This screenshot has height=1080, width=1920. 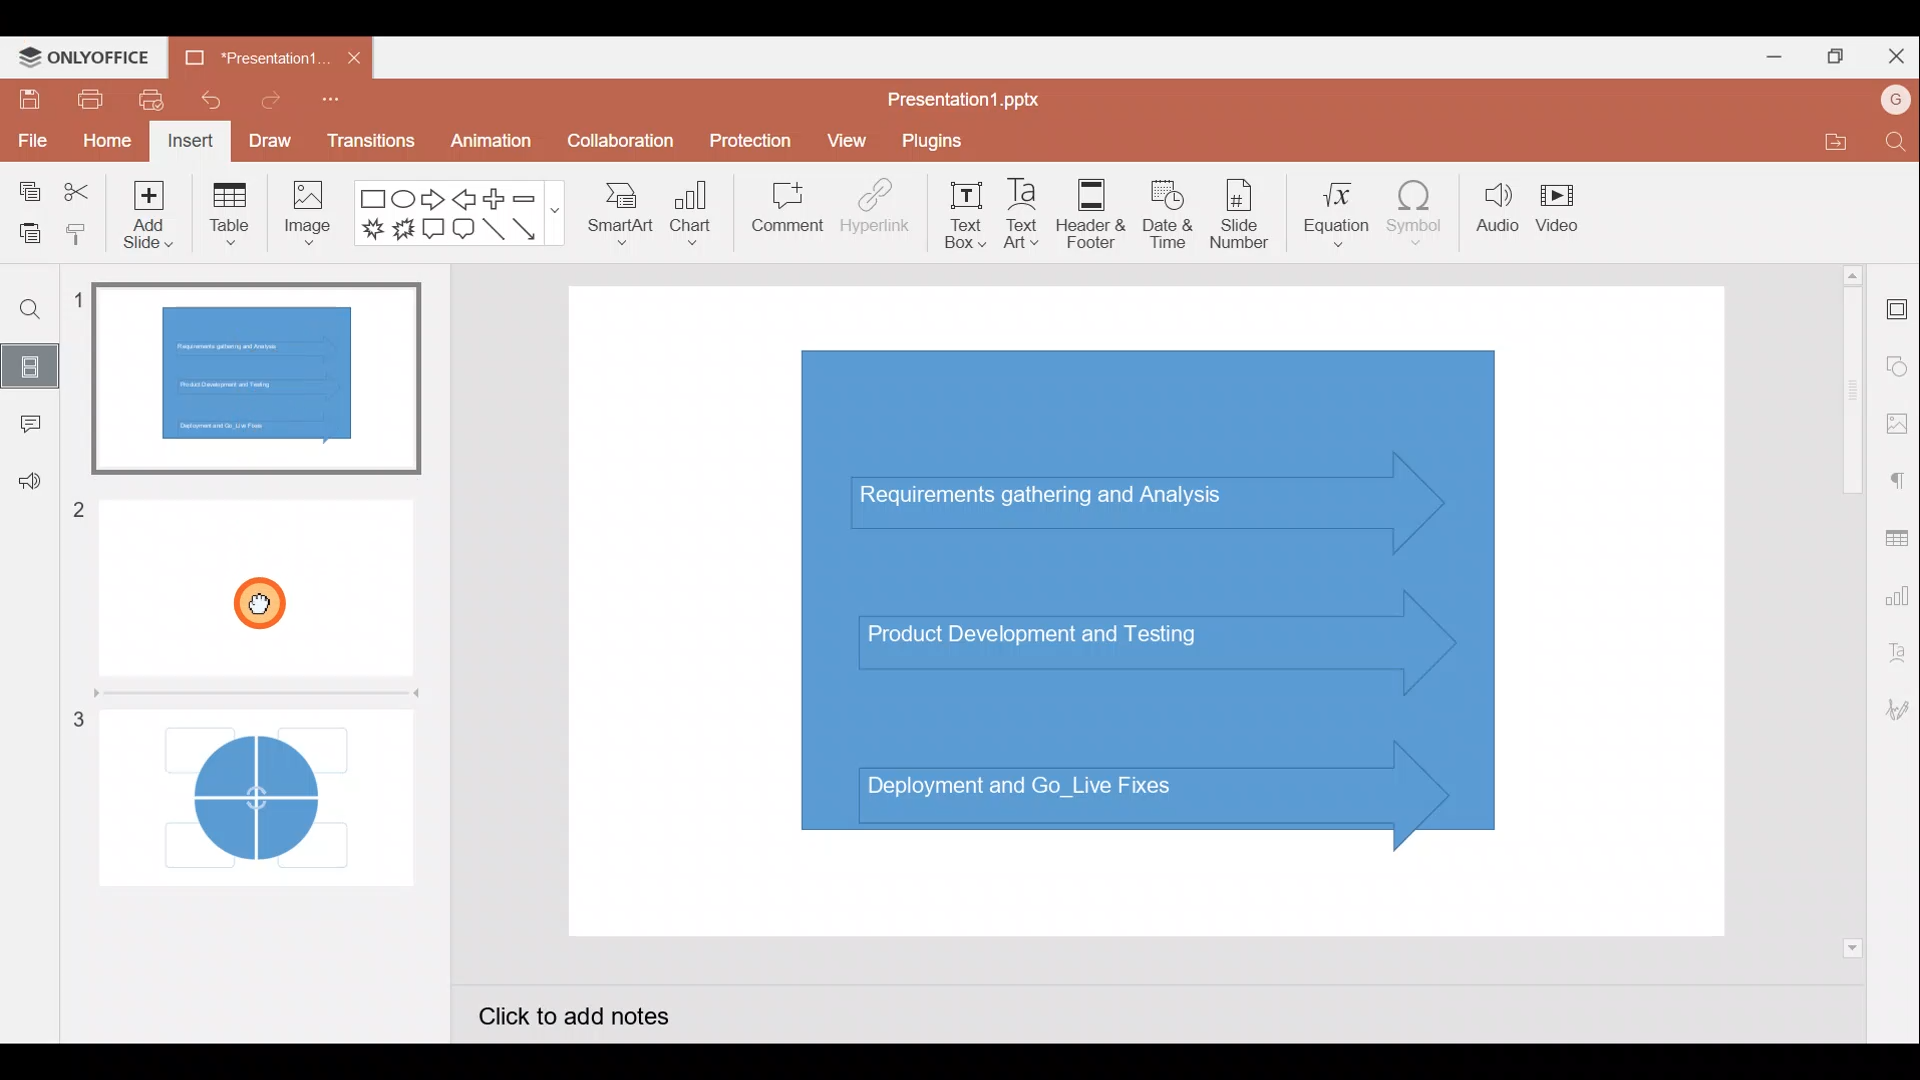 I want to click on Text Art settings, so click(x=1895, y=660).